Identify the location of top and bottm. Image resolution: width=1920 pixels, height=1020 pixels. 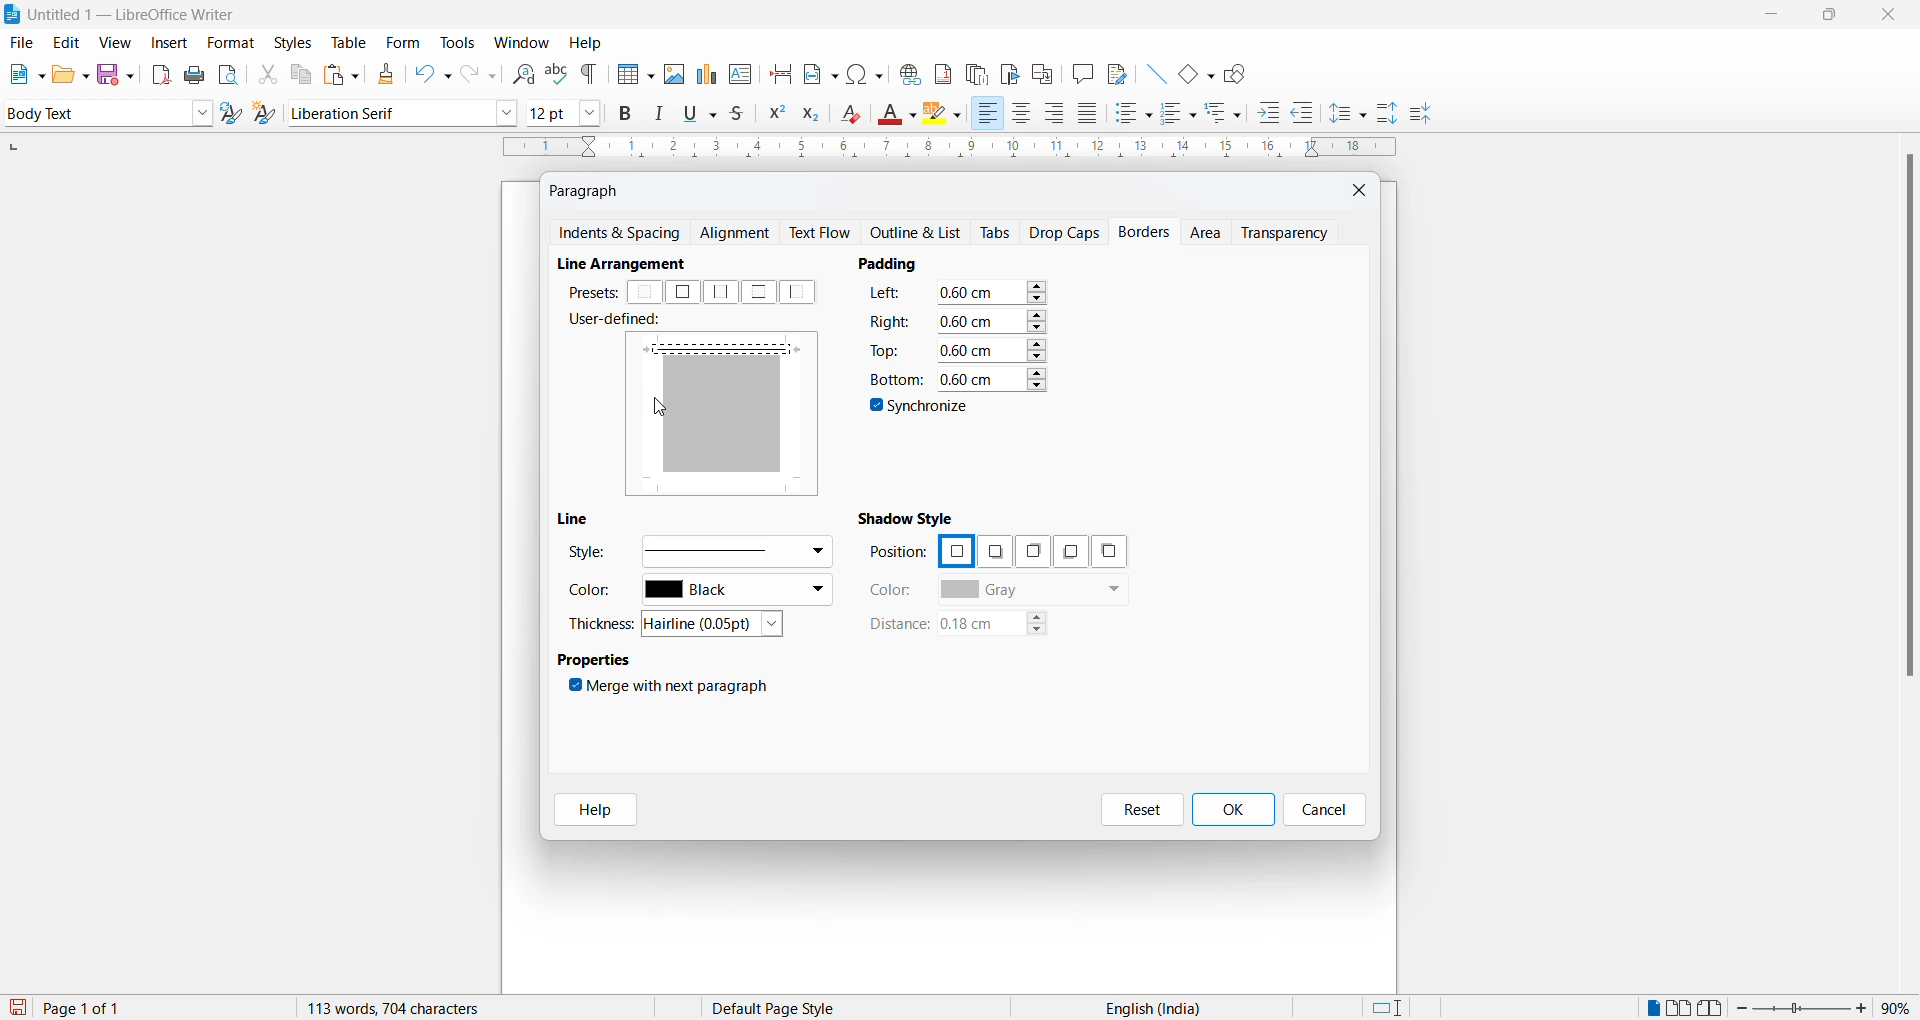
(758, 292).